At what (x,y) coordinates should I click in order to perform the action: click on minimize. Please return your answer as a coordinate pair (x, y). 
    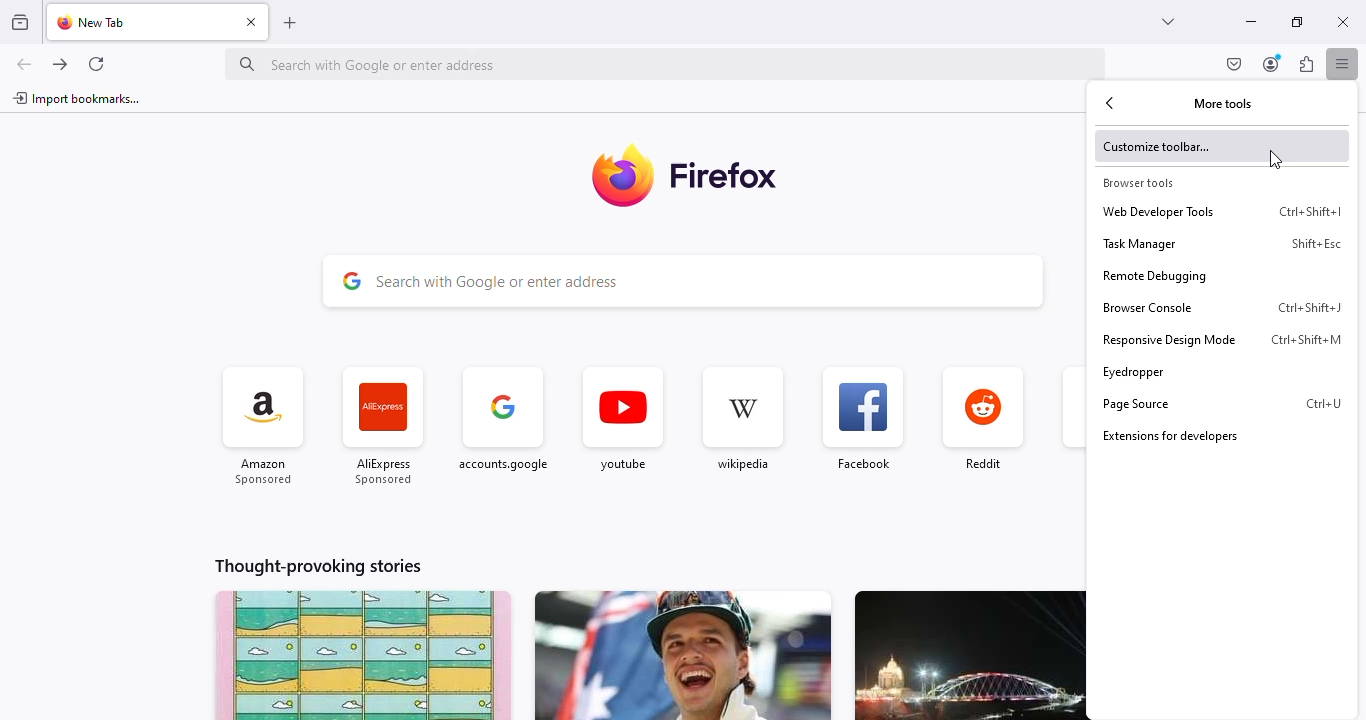
    Looking at the image, I should click on (1251, 22).